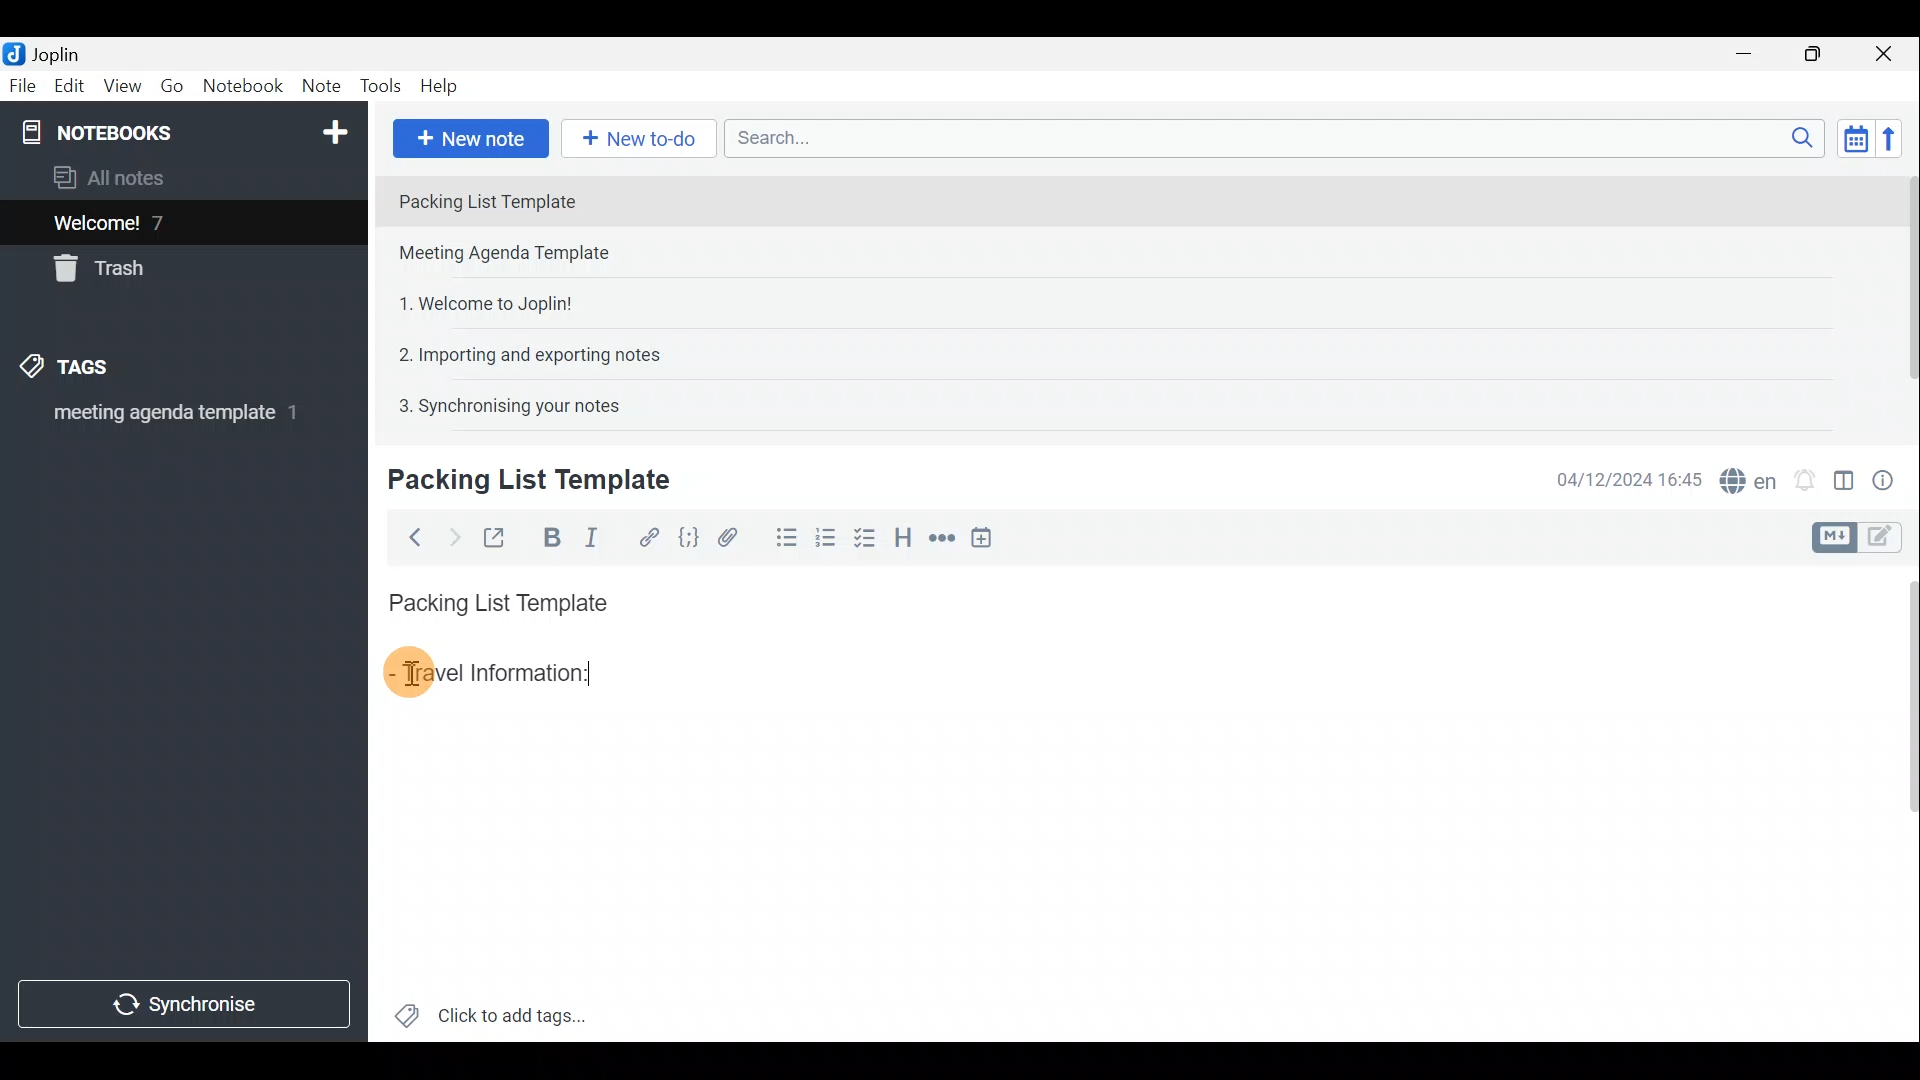  What do you see at coordinates (20, 84) in the screenshot?
I see `File` at bounding box center [20, 84].